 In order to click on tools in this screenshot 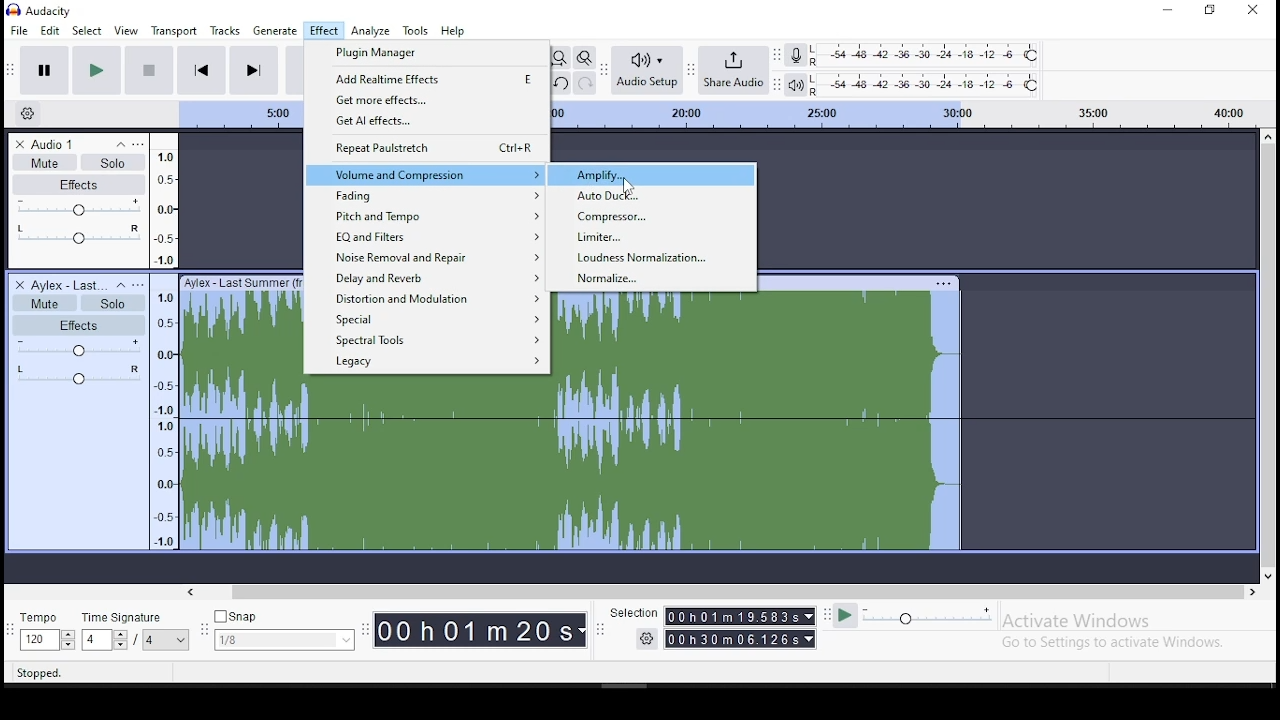, I will do `click(416, 31)`.